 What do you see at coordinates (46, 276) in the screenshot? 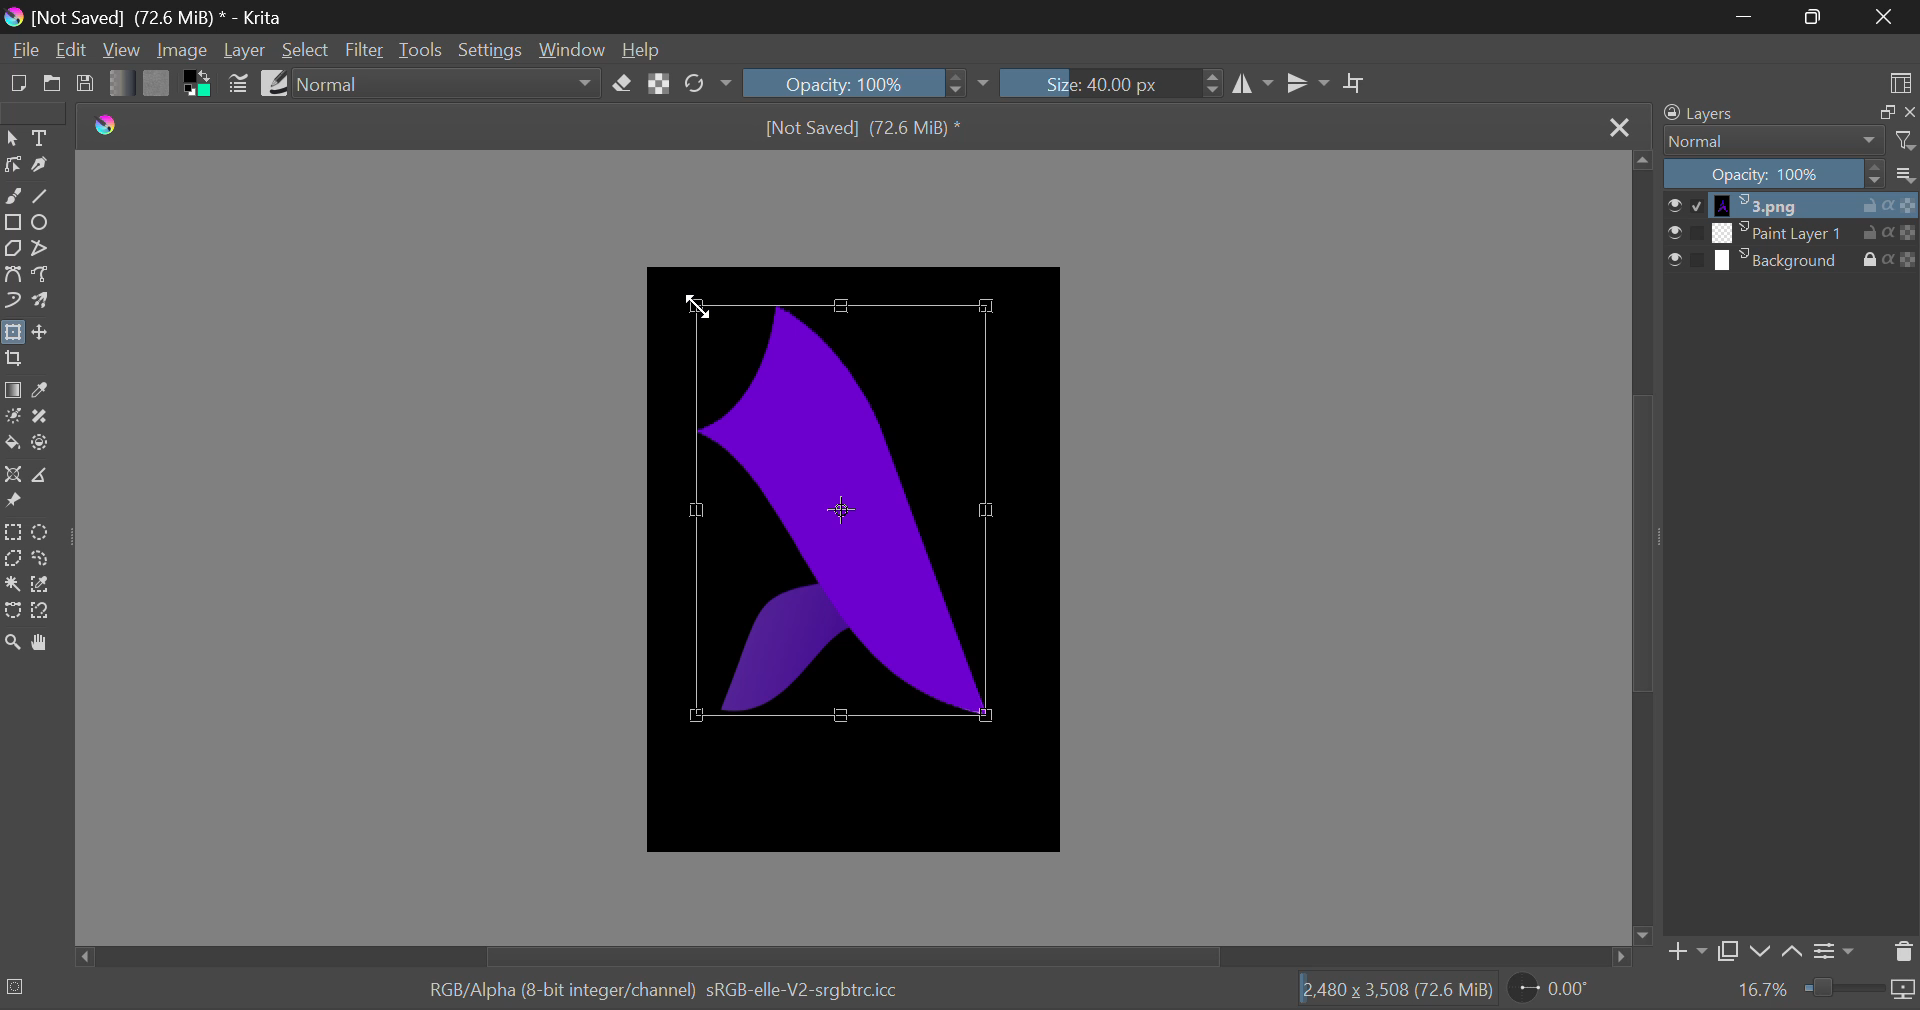
I see `Freehand Path Tool` at bounding box center [46, 276].